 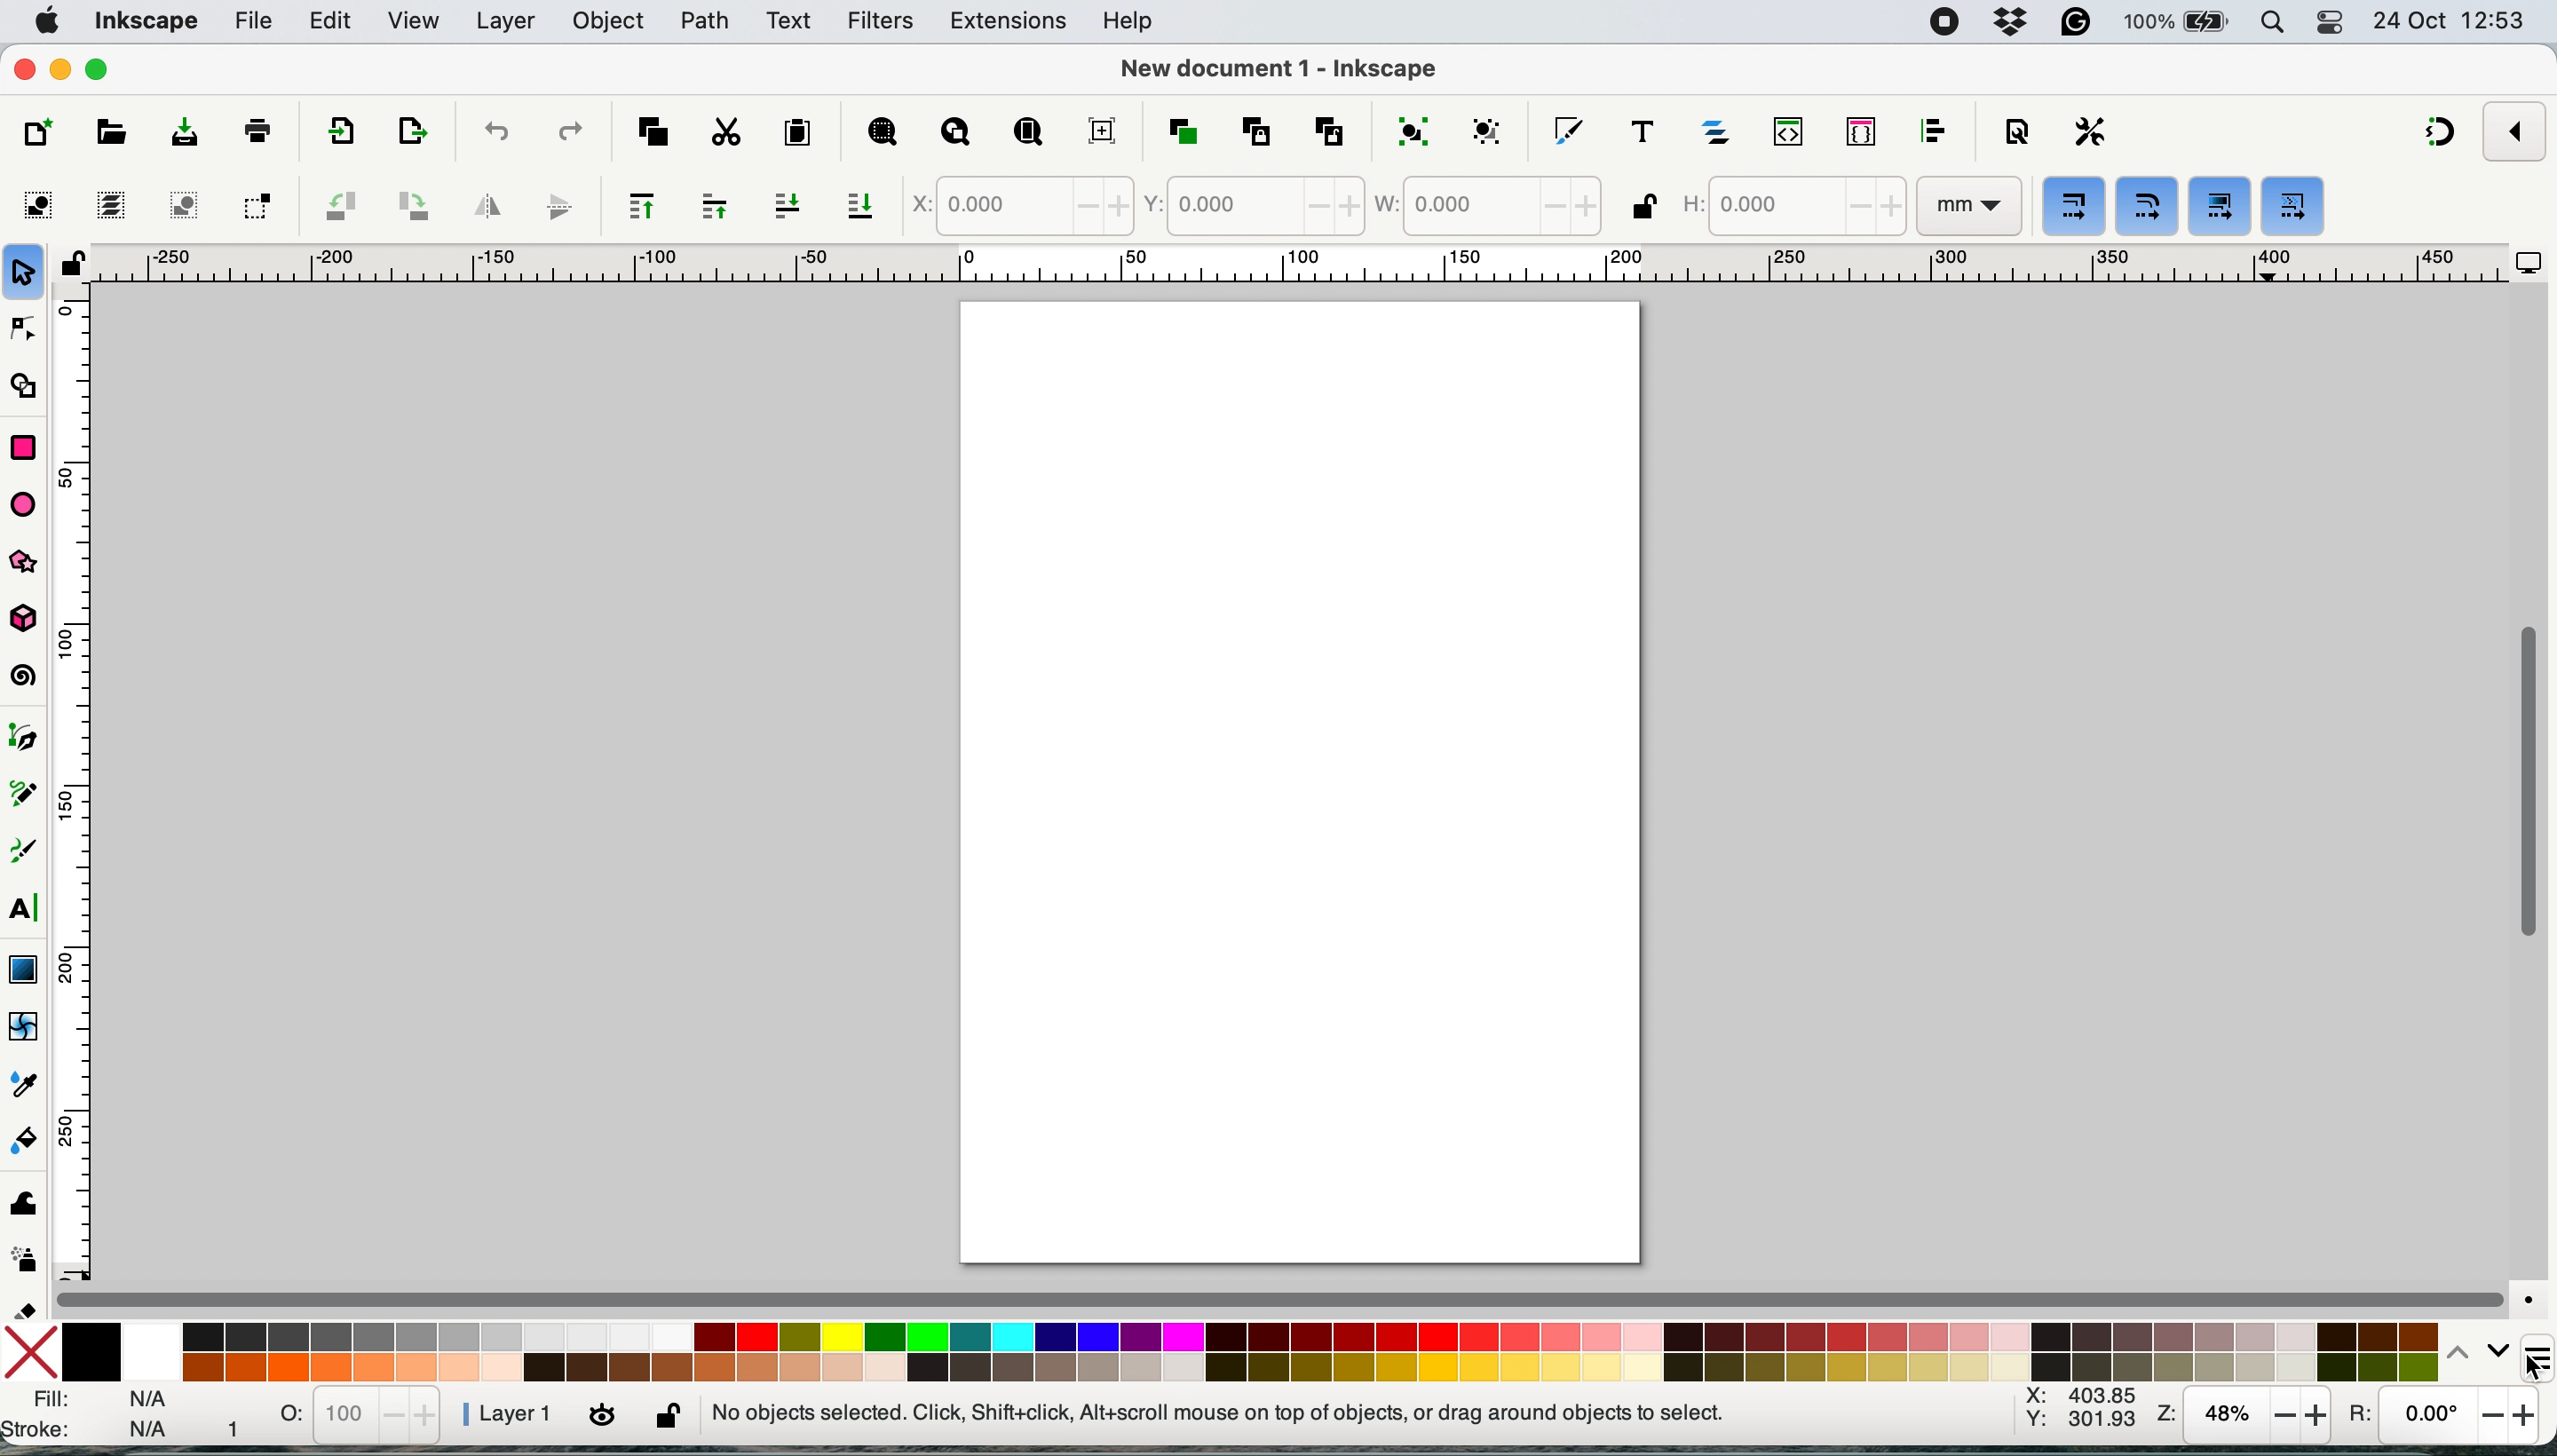 What do you see at coordinates (2479, 1349) in the screenshot?
I see `switch between colors` at bounding box center [2479, 1349].